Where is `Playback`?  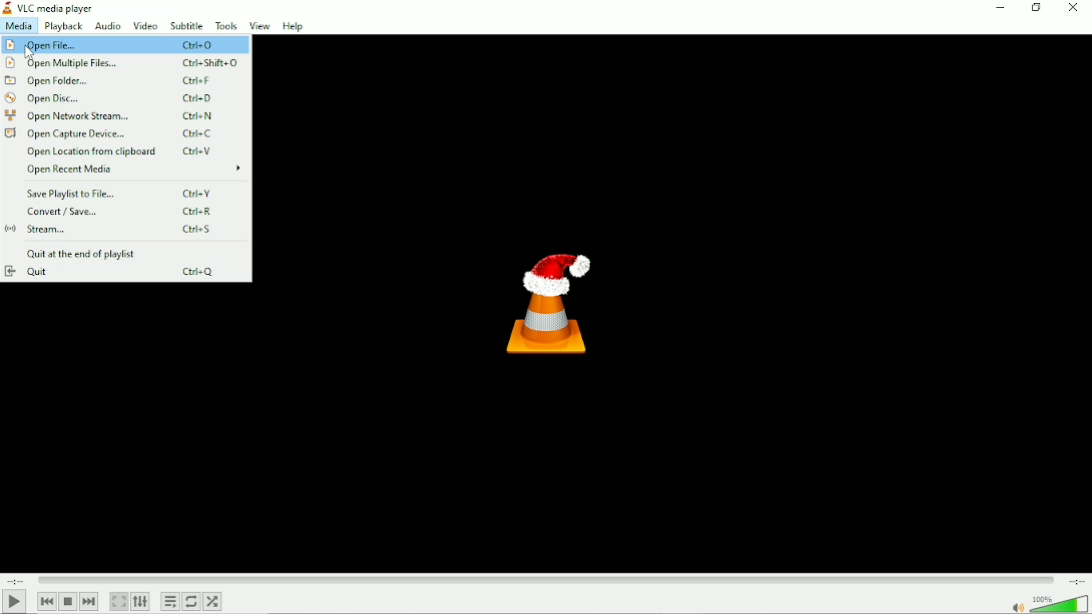
Playback is located at coordinates (63, 27).